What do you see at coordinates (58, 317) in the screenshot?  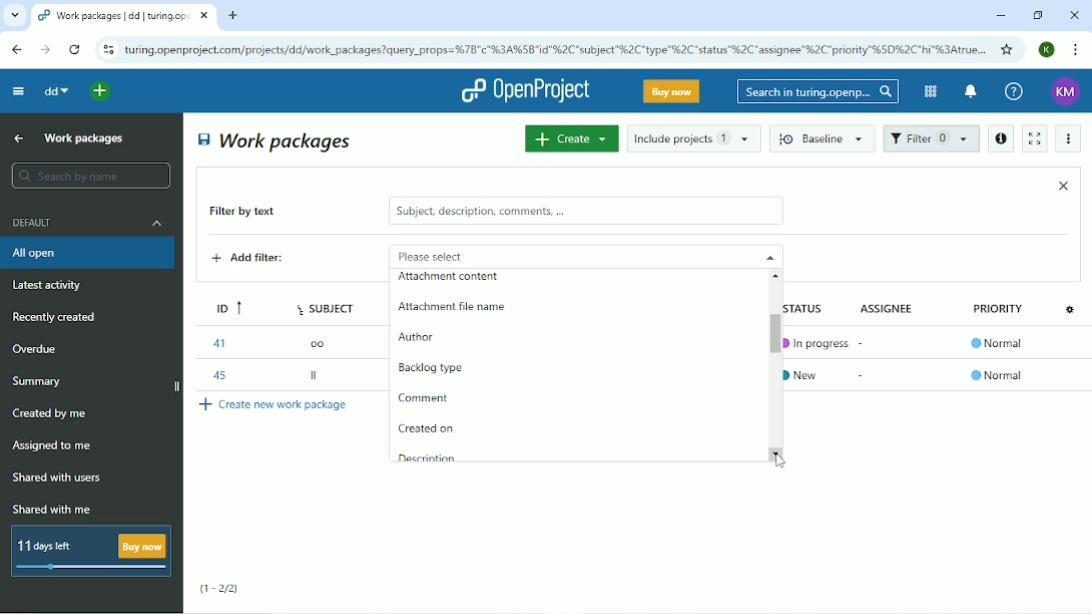 I see `Recently created` at bounding box center [58, 317].